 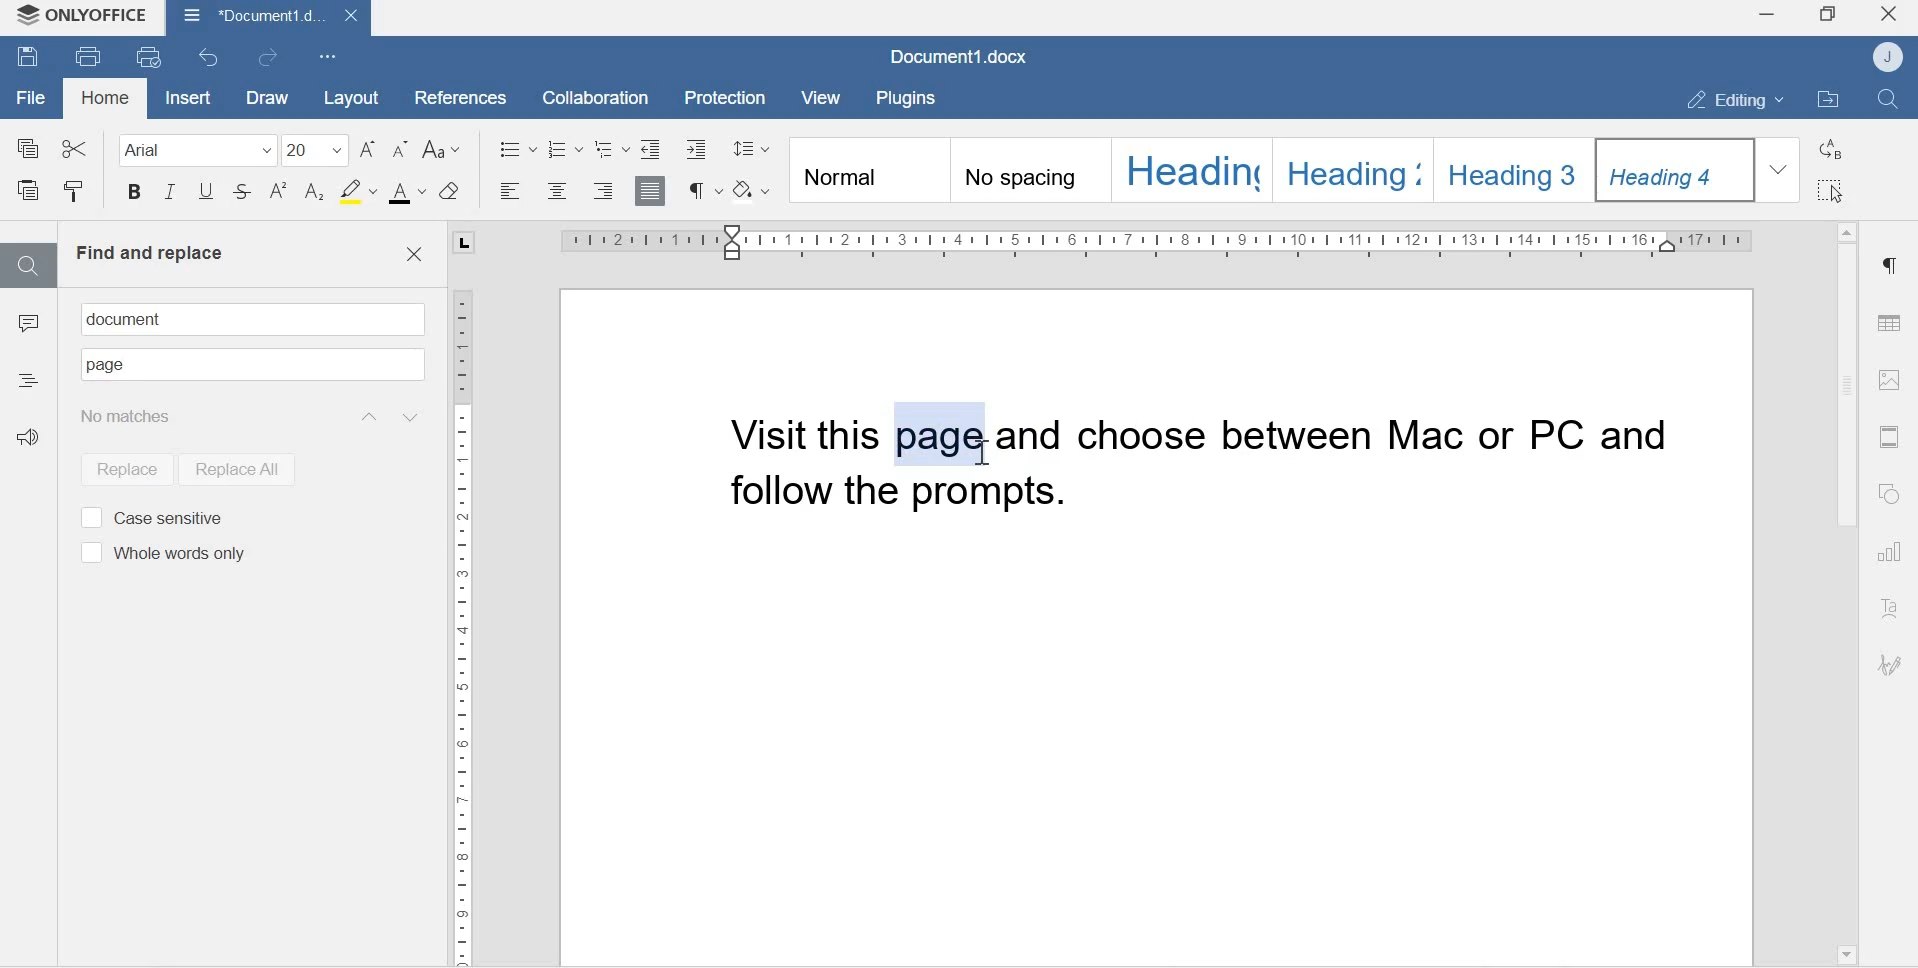 I want to click on Visit this, so click(x=808, y=434).